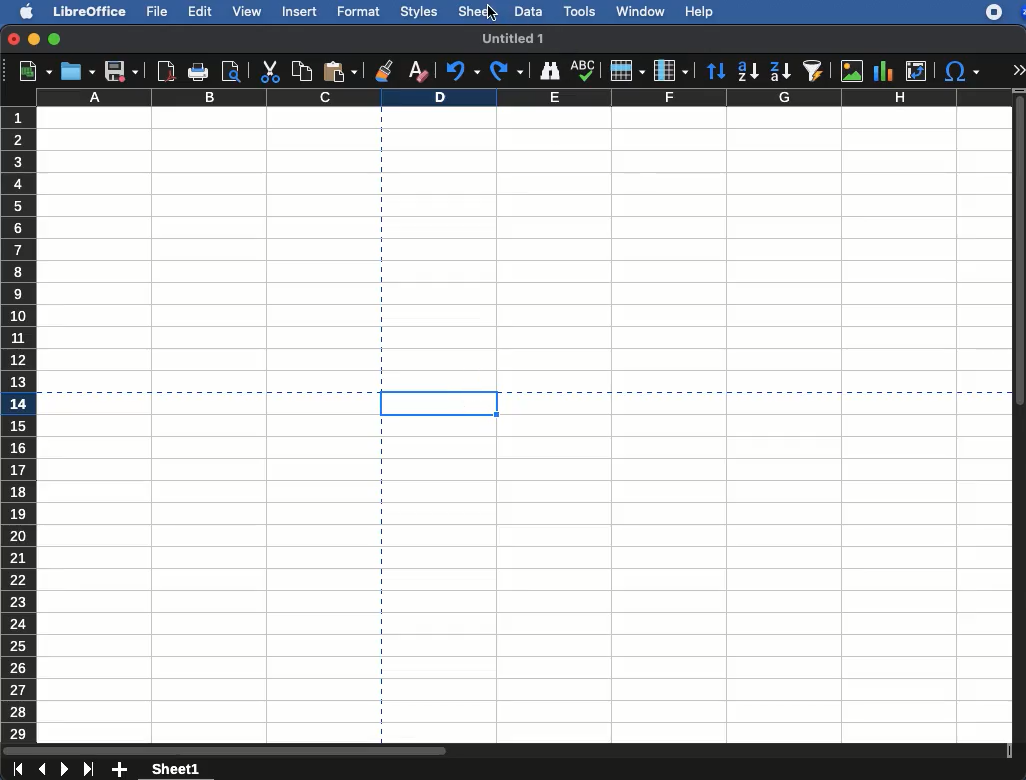  Describe the element at coordinates (381, 244) in the screenshot. I see `page break` at that location.